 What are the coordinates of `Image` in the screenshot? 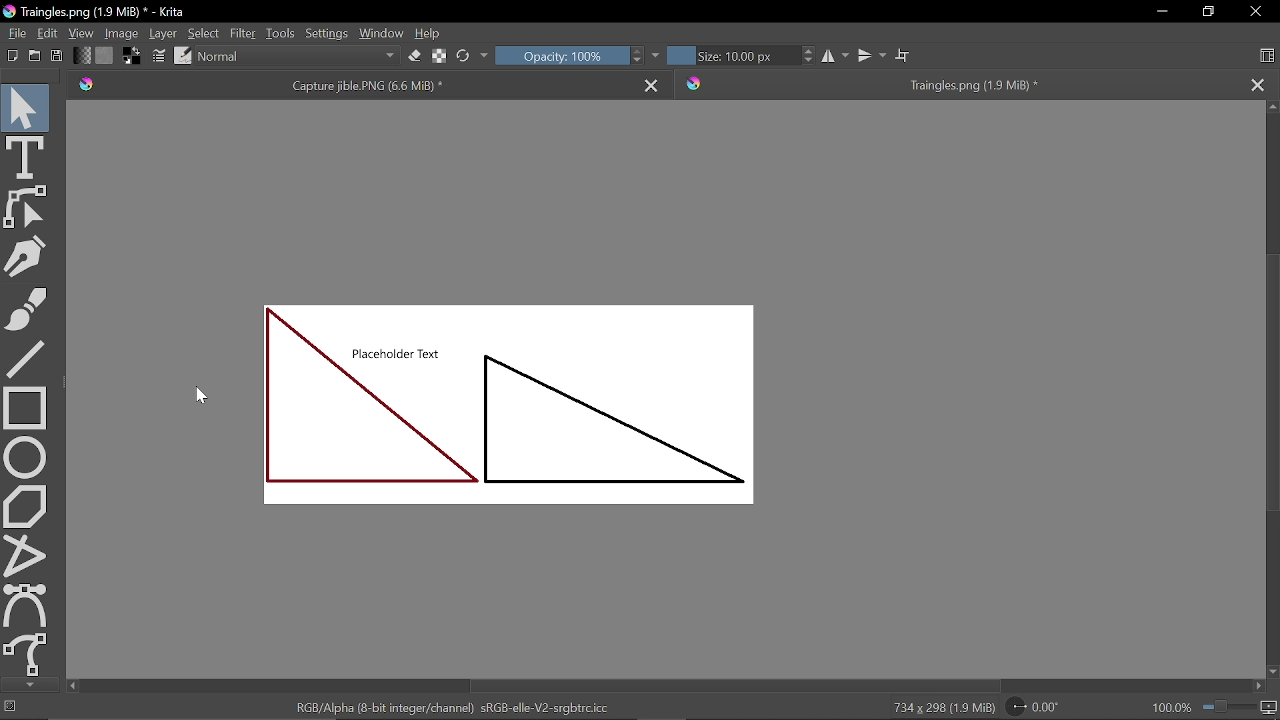 It's located at (120, 34).